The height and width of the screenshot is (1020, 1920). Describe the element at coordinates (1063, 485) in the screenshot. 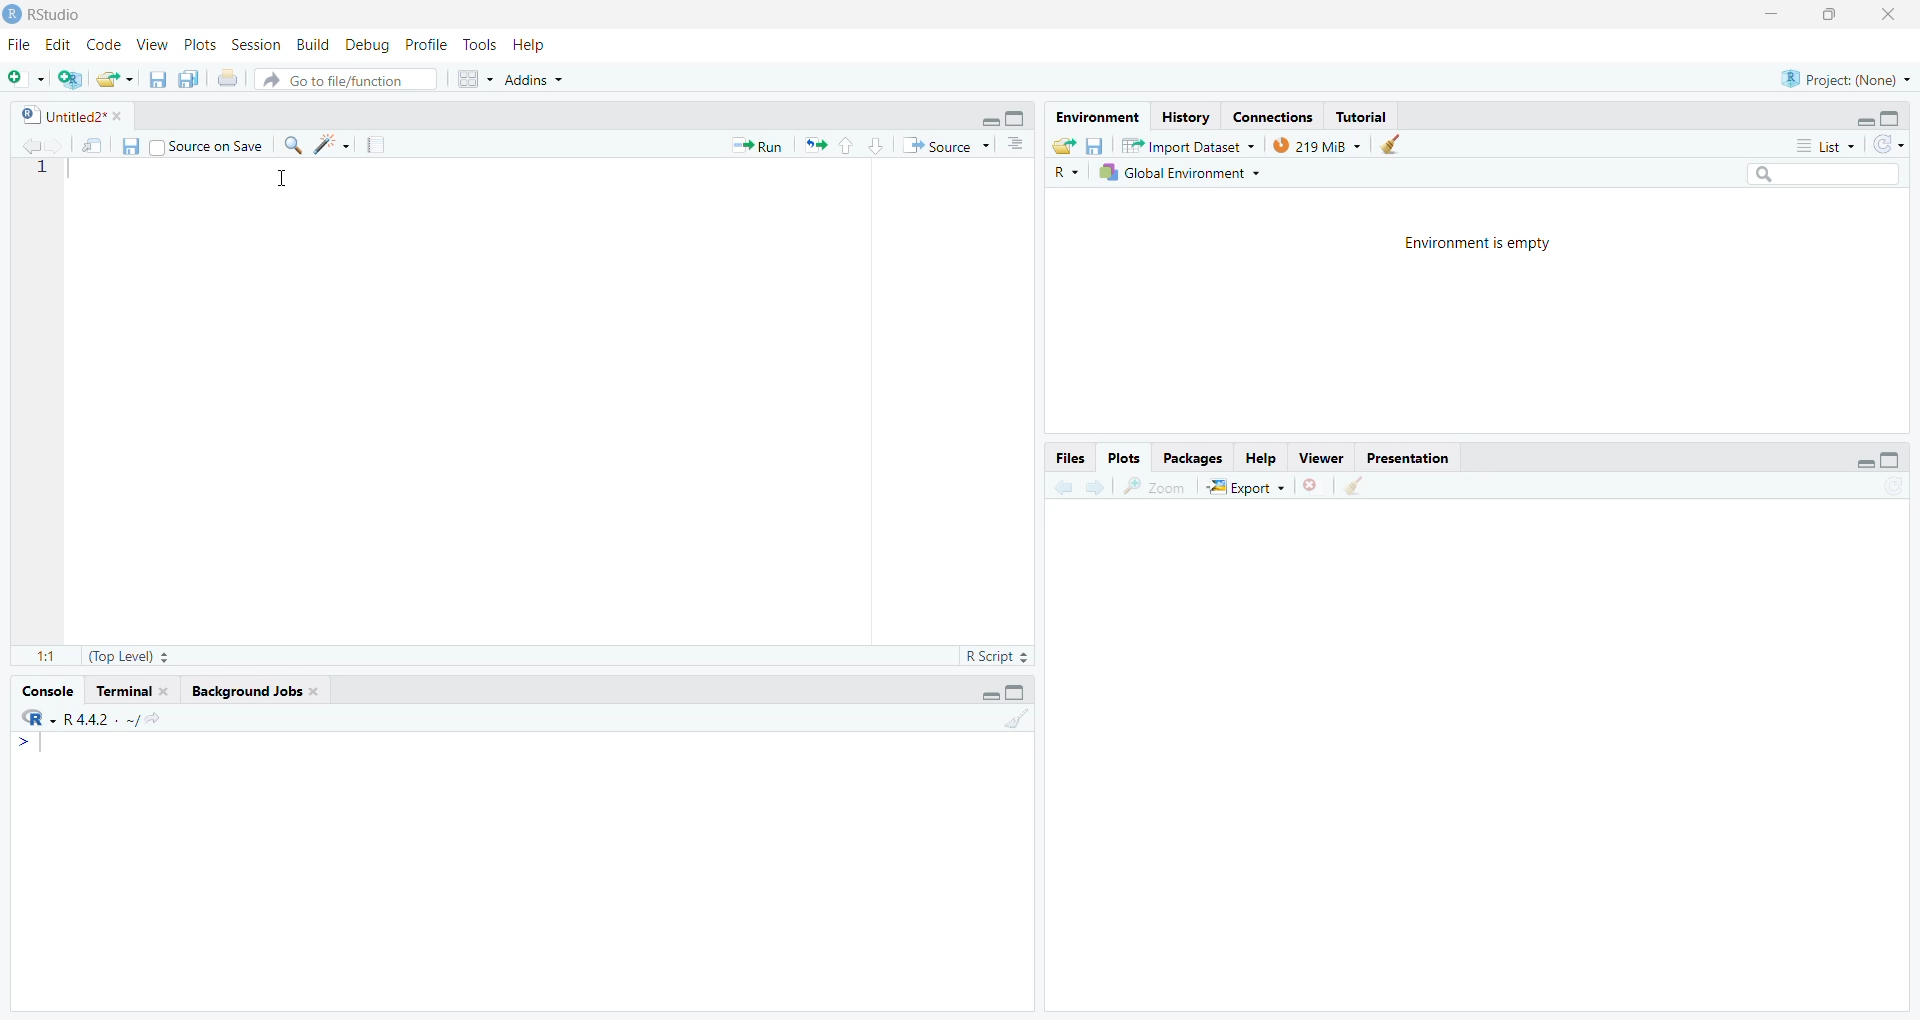

I see `Previous plot` at that location.